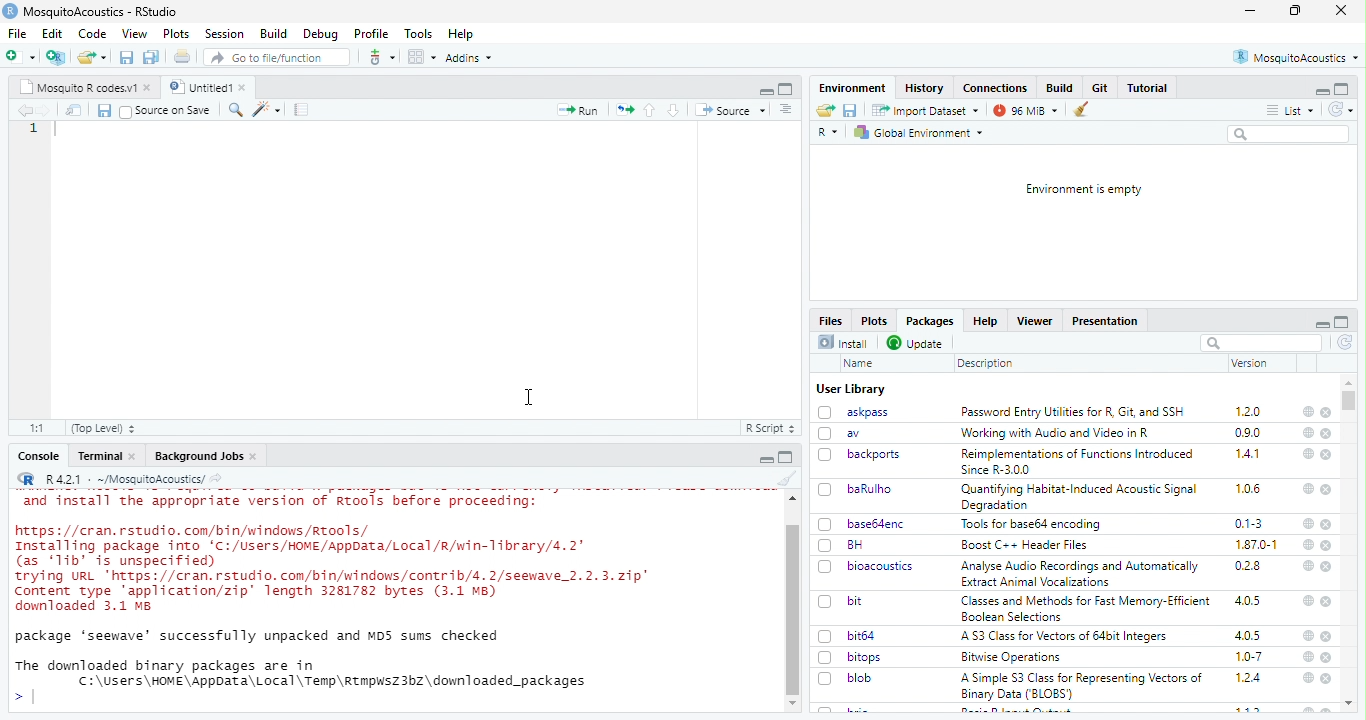 The height and width of the screenshot is (720, 1366). I want to click on blob, so click(860, 678).